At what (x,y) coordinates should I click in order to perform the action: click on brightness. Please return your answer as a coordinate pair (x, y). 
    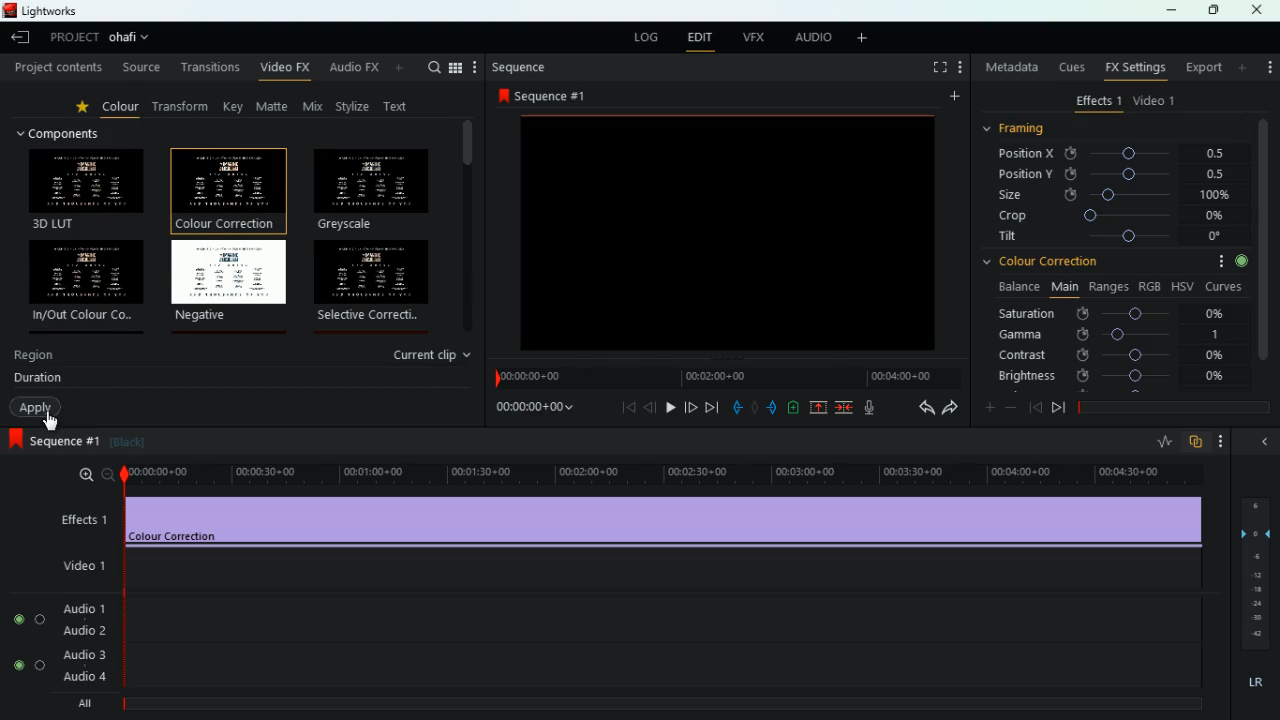
    Looking at the image, I should click on (1109, 375).